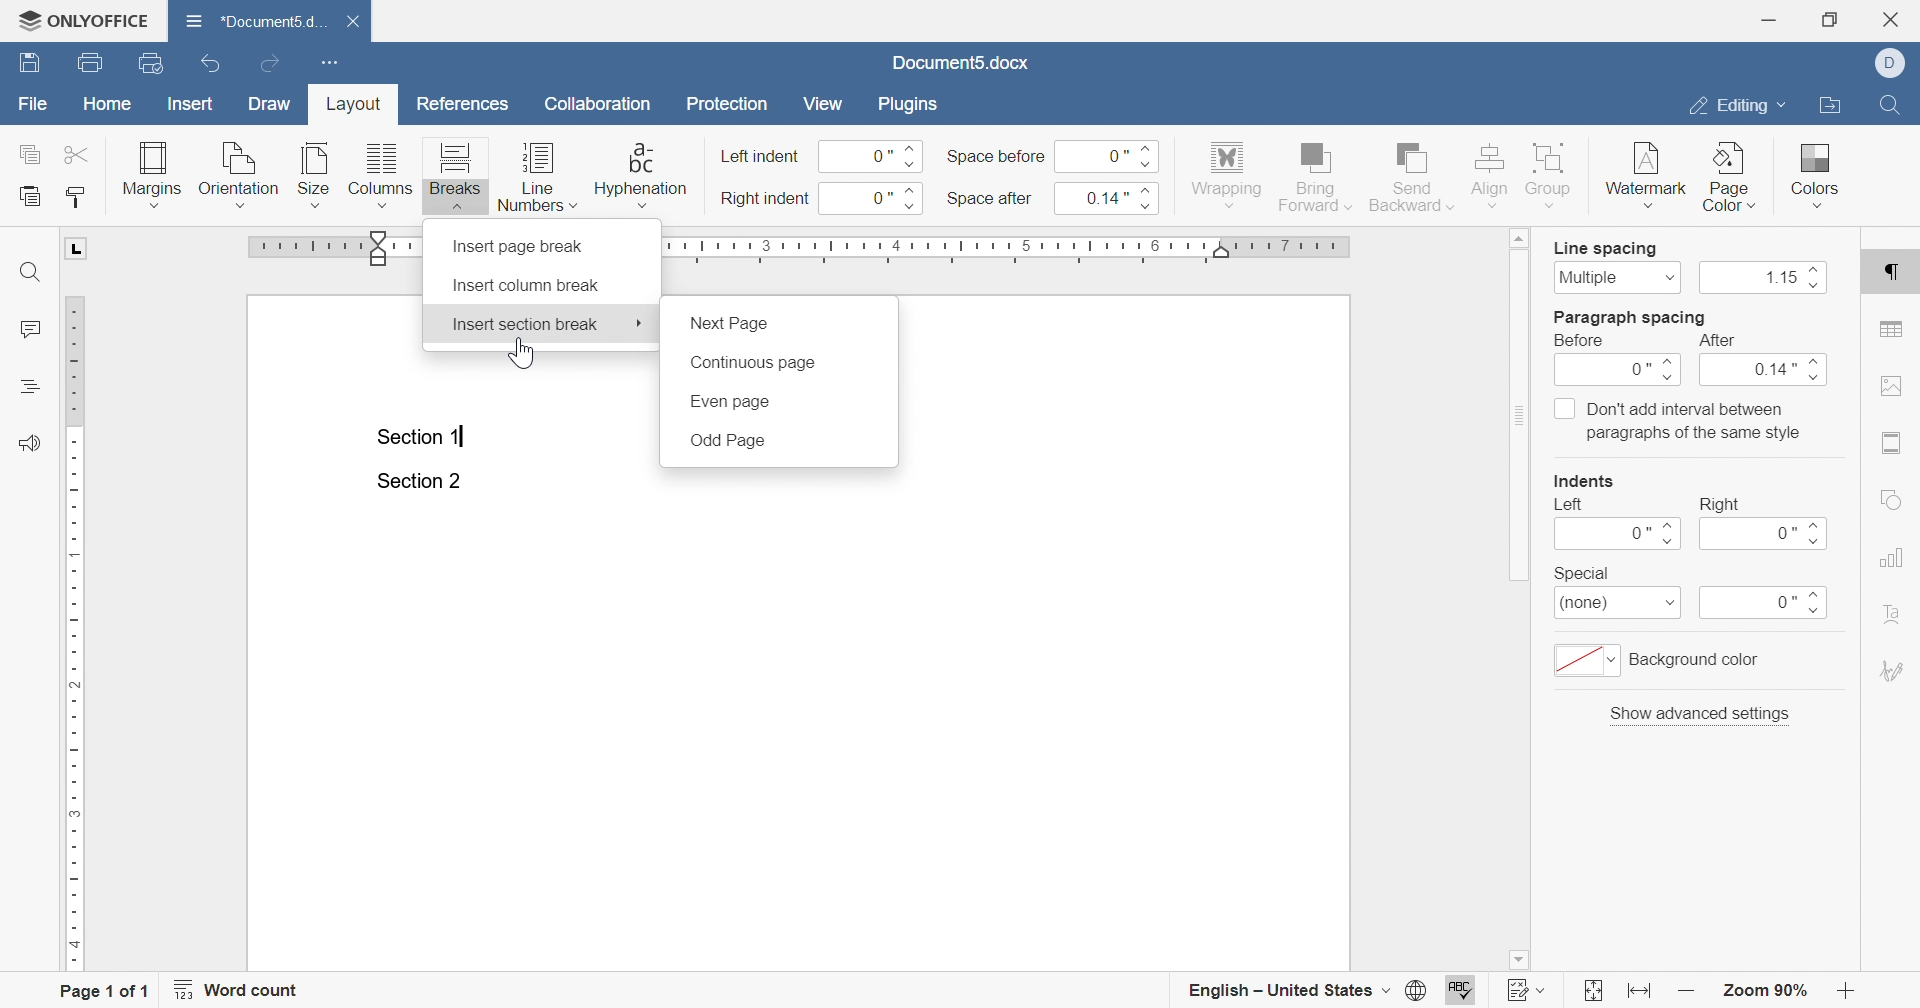 The width and height of the screenshot is (1920, 1008). What do you see at coordinates (153, 173) in the screenshot?
I see `margins` at bounding box center [153, 173].